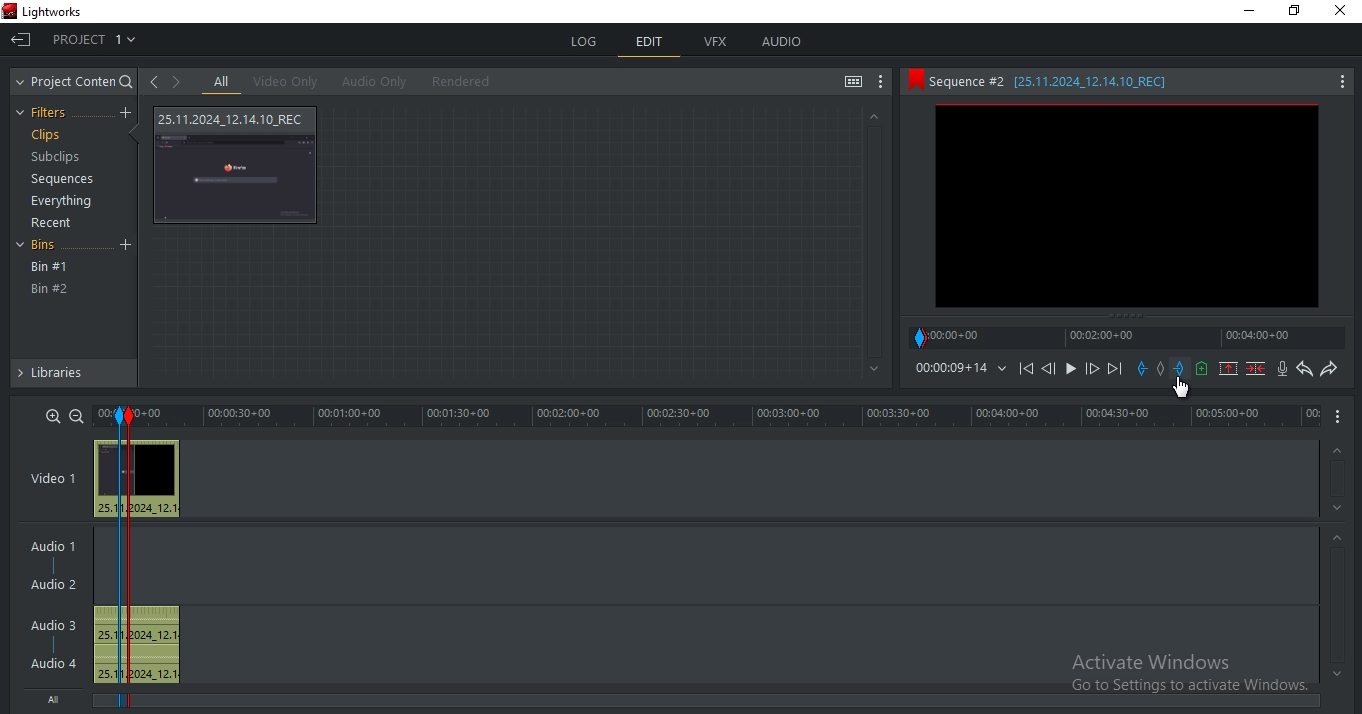 This screenshot has height=714, width=1362. I want to click on , so click(176, 83).